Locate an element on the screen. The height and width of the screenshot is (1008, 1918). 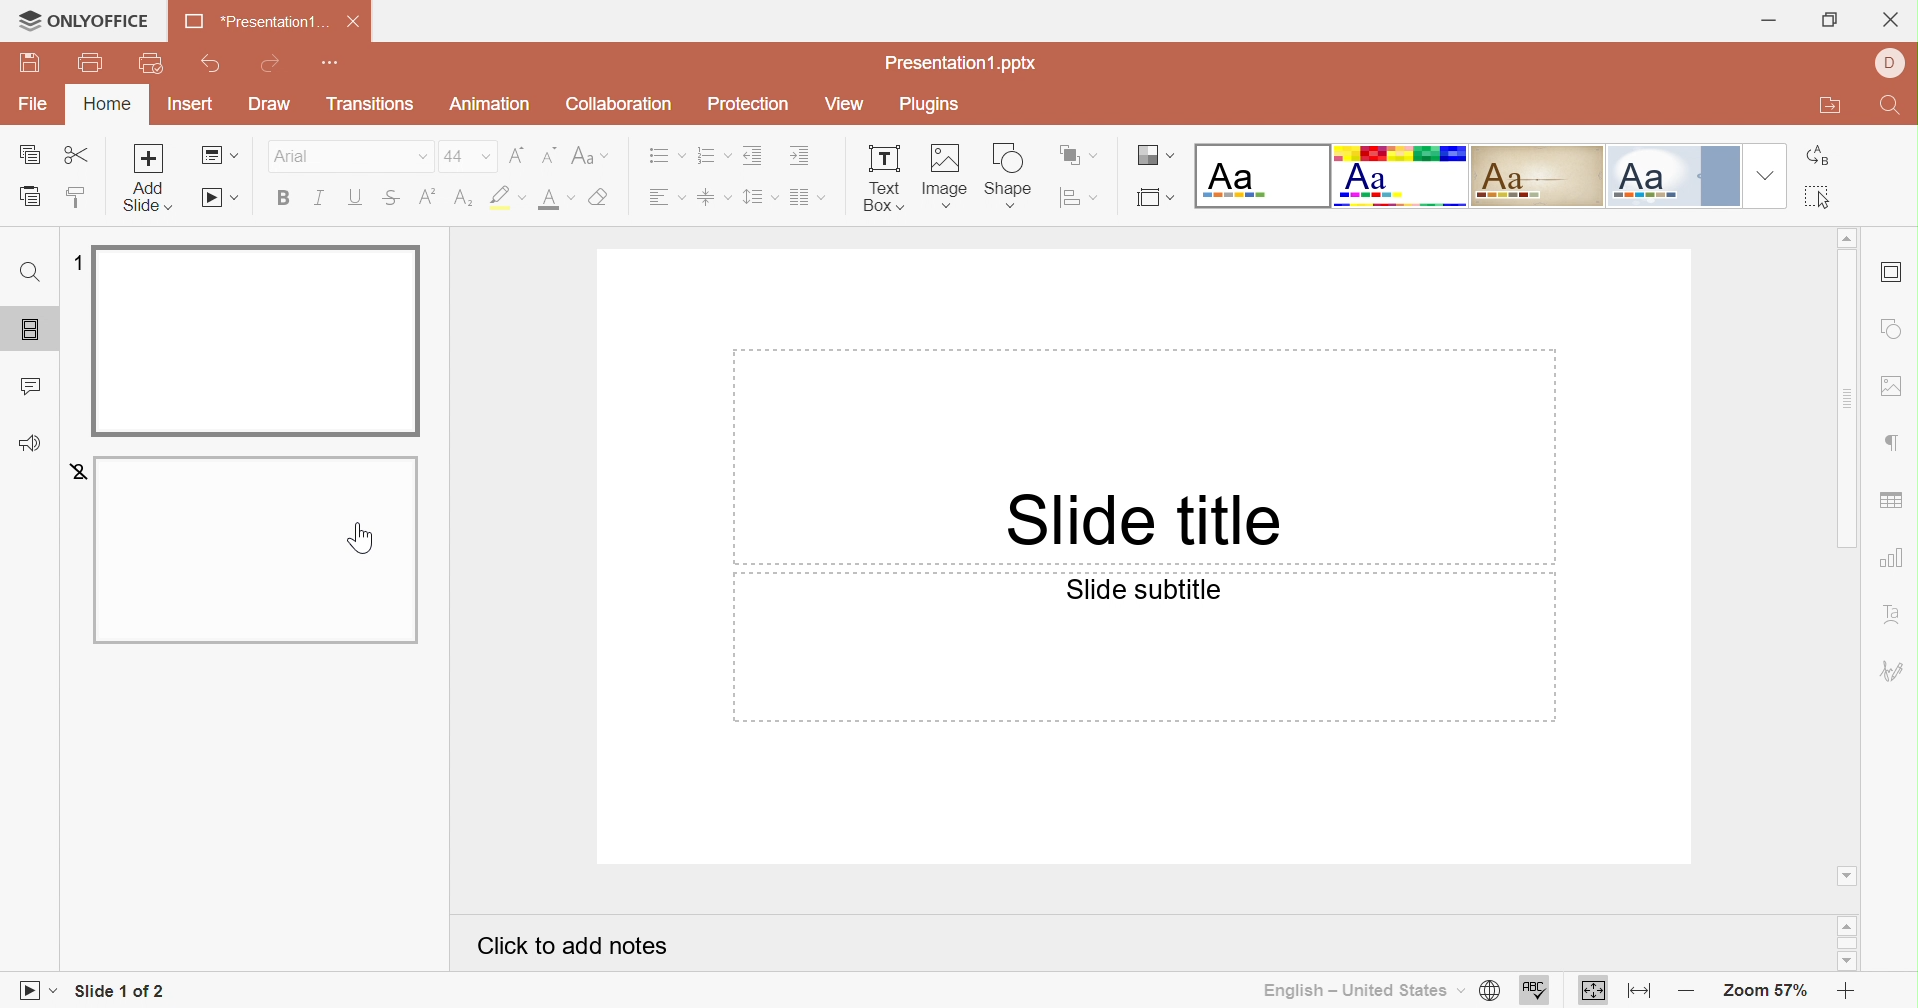
Text Box is located at coordinates (886, 181).